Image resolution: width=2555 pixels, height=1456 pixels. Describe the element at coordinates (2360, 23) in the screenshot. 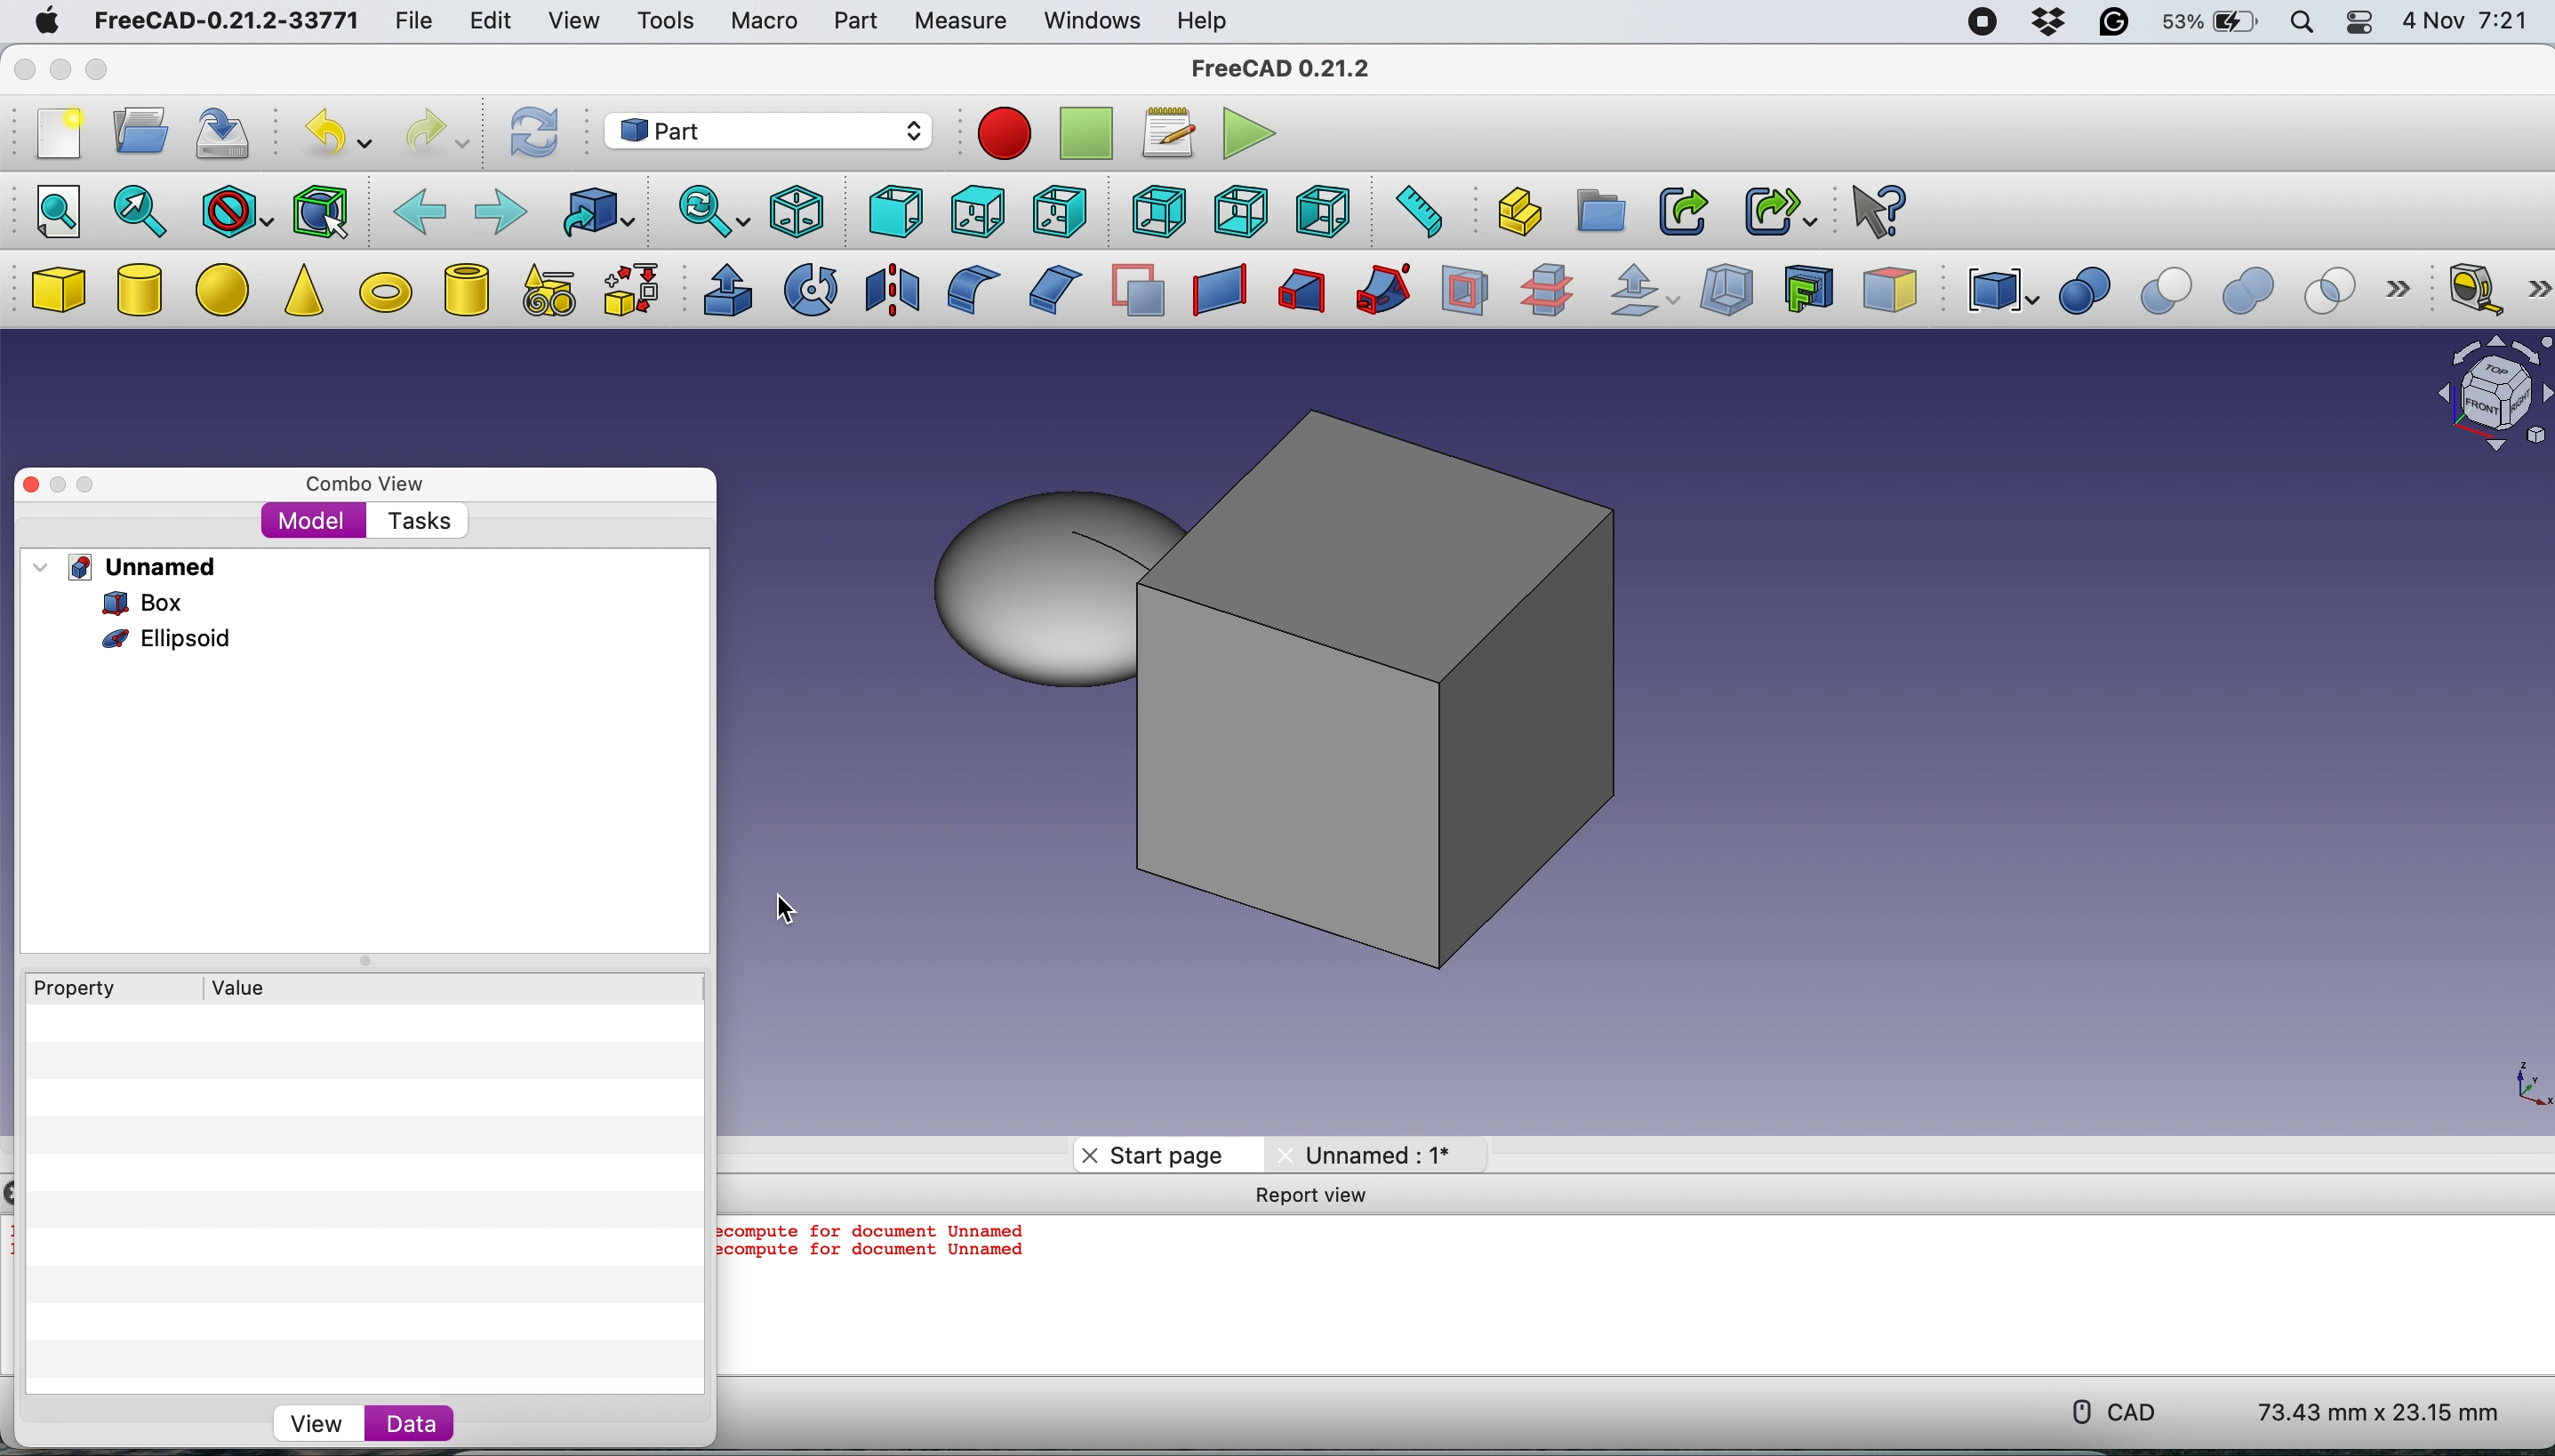

I see `control center` at that location.